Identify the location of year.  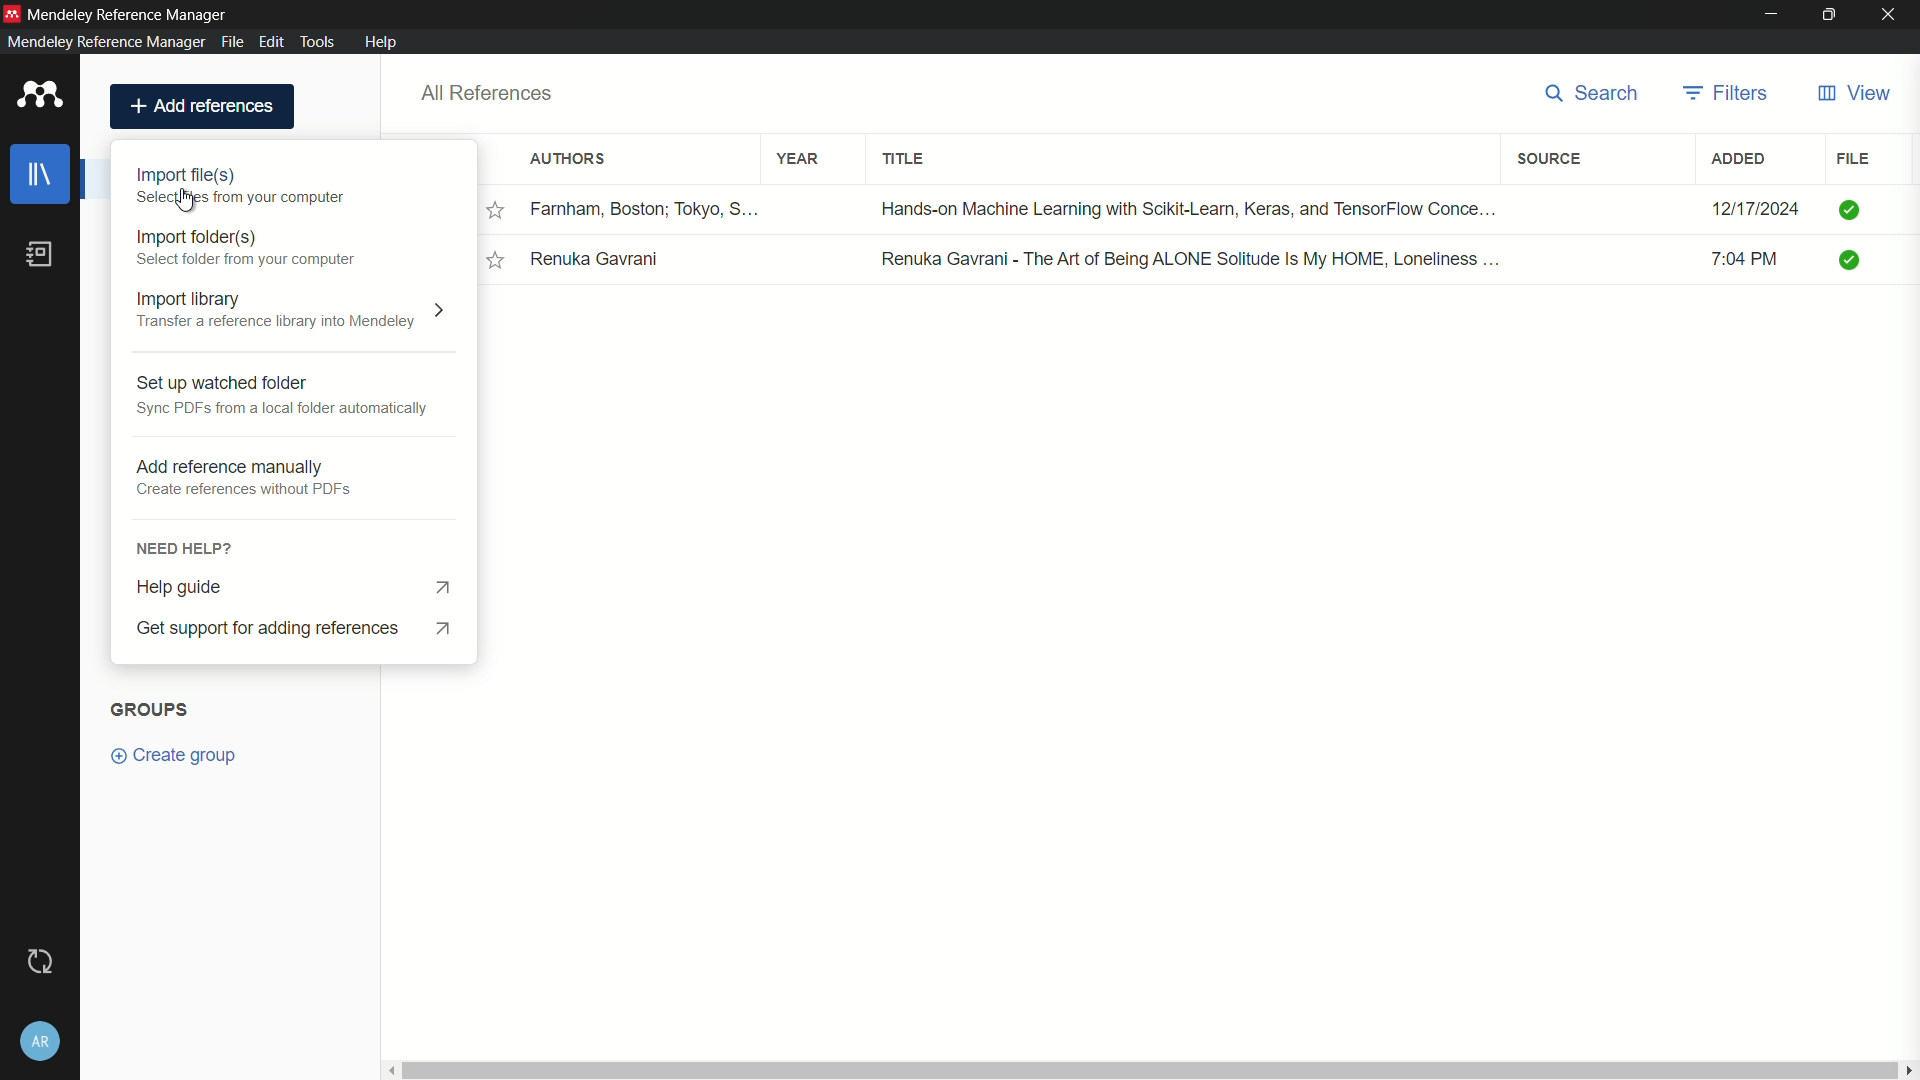
(798, 159).